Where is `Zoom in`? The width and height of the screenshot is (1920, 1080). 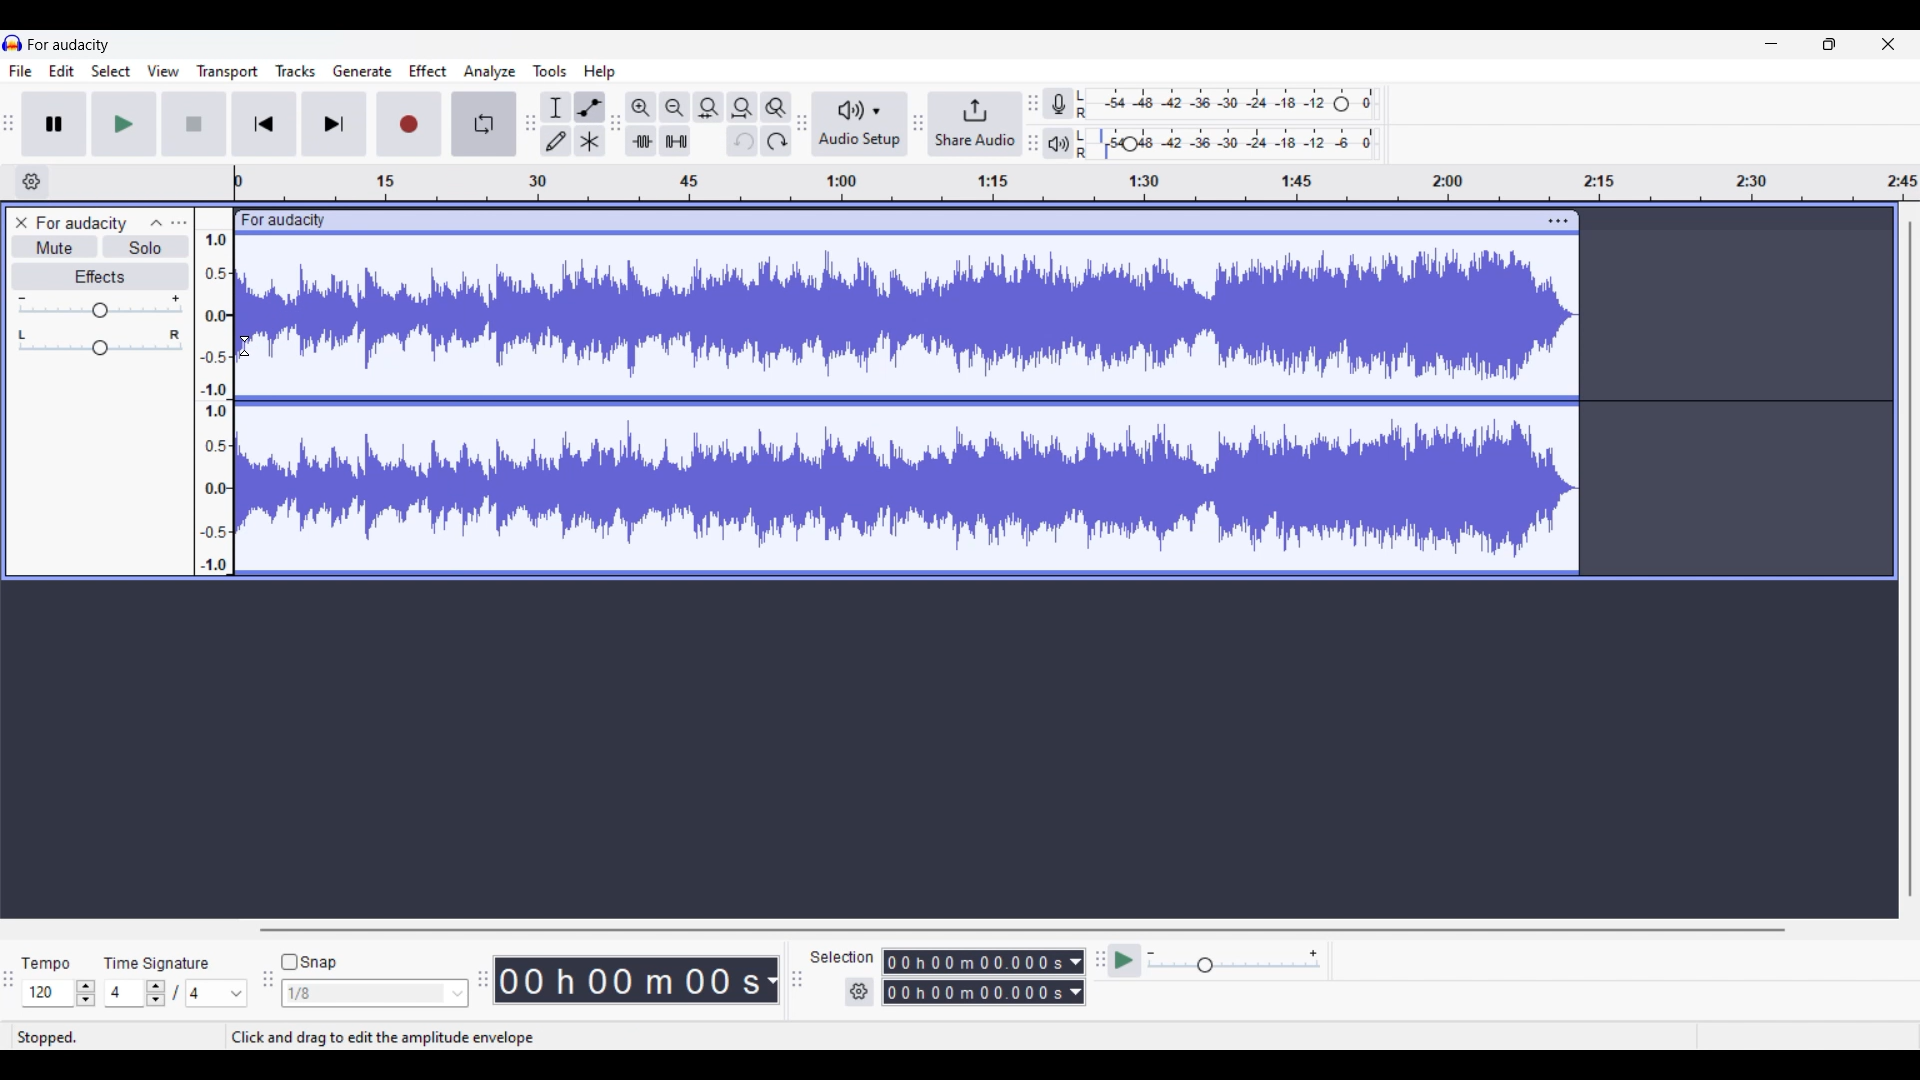
Zoom in is located at coordinates (641, 107).